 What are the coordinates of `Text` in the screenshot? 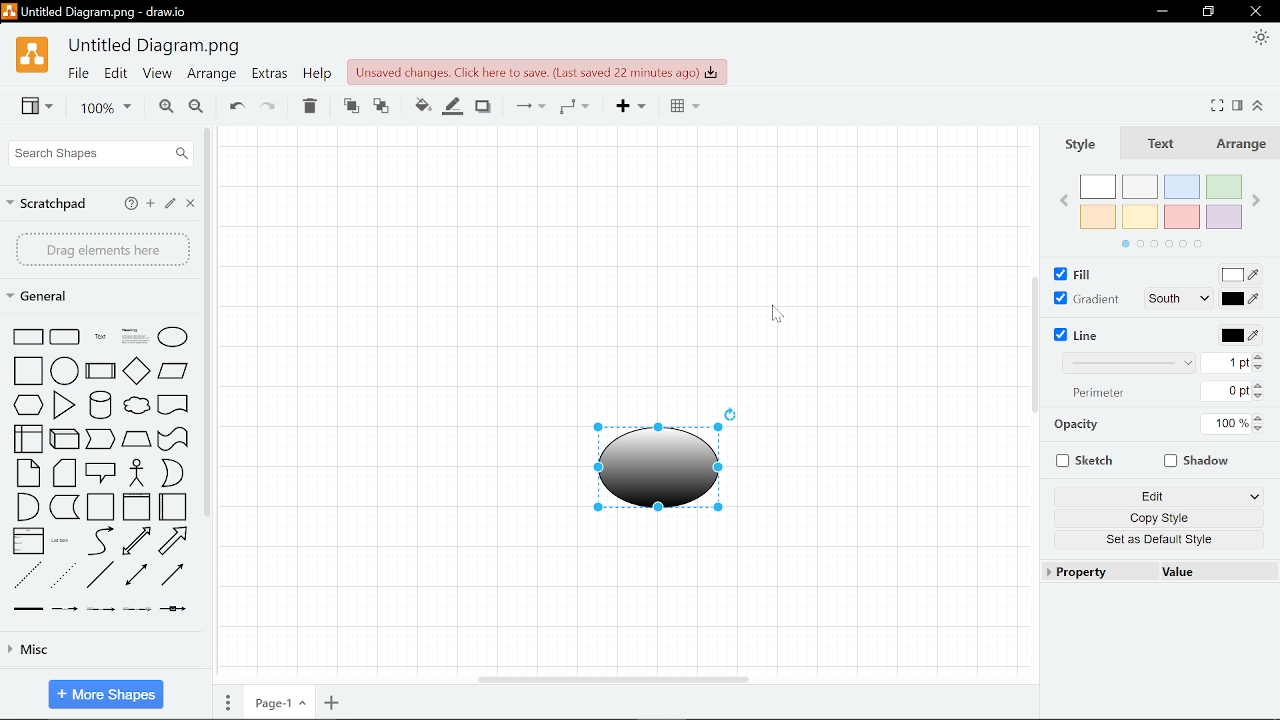 It's located at (1158, 146).